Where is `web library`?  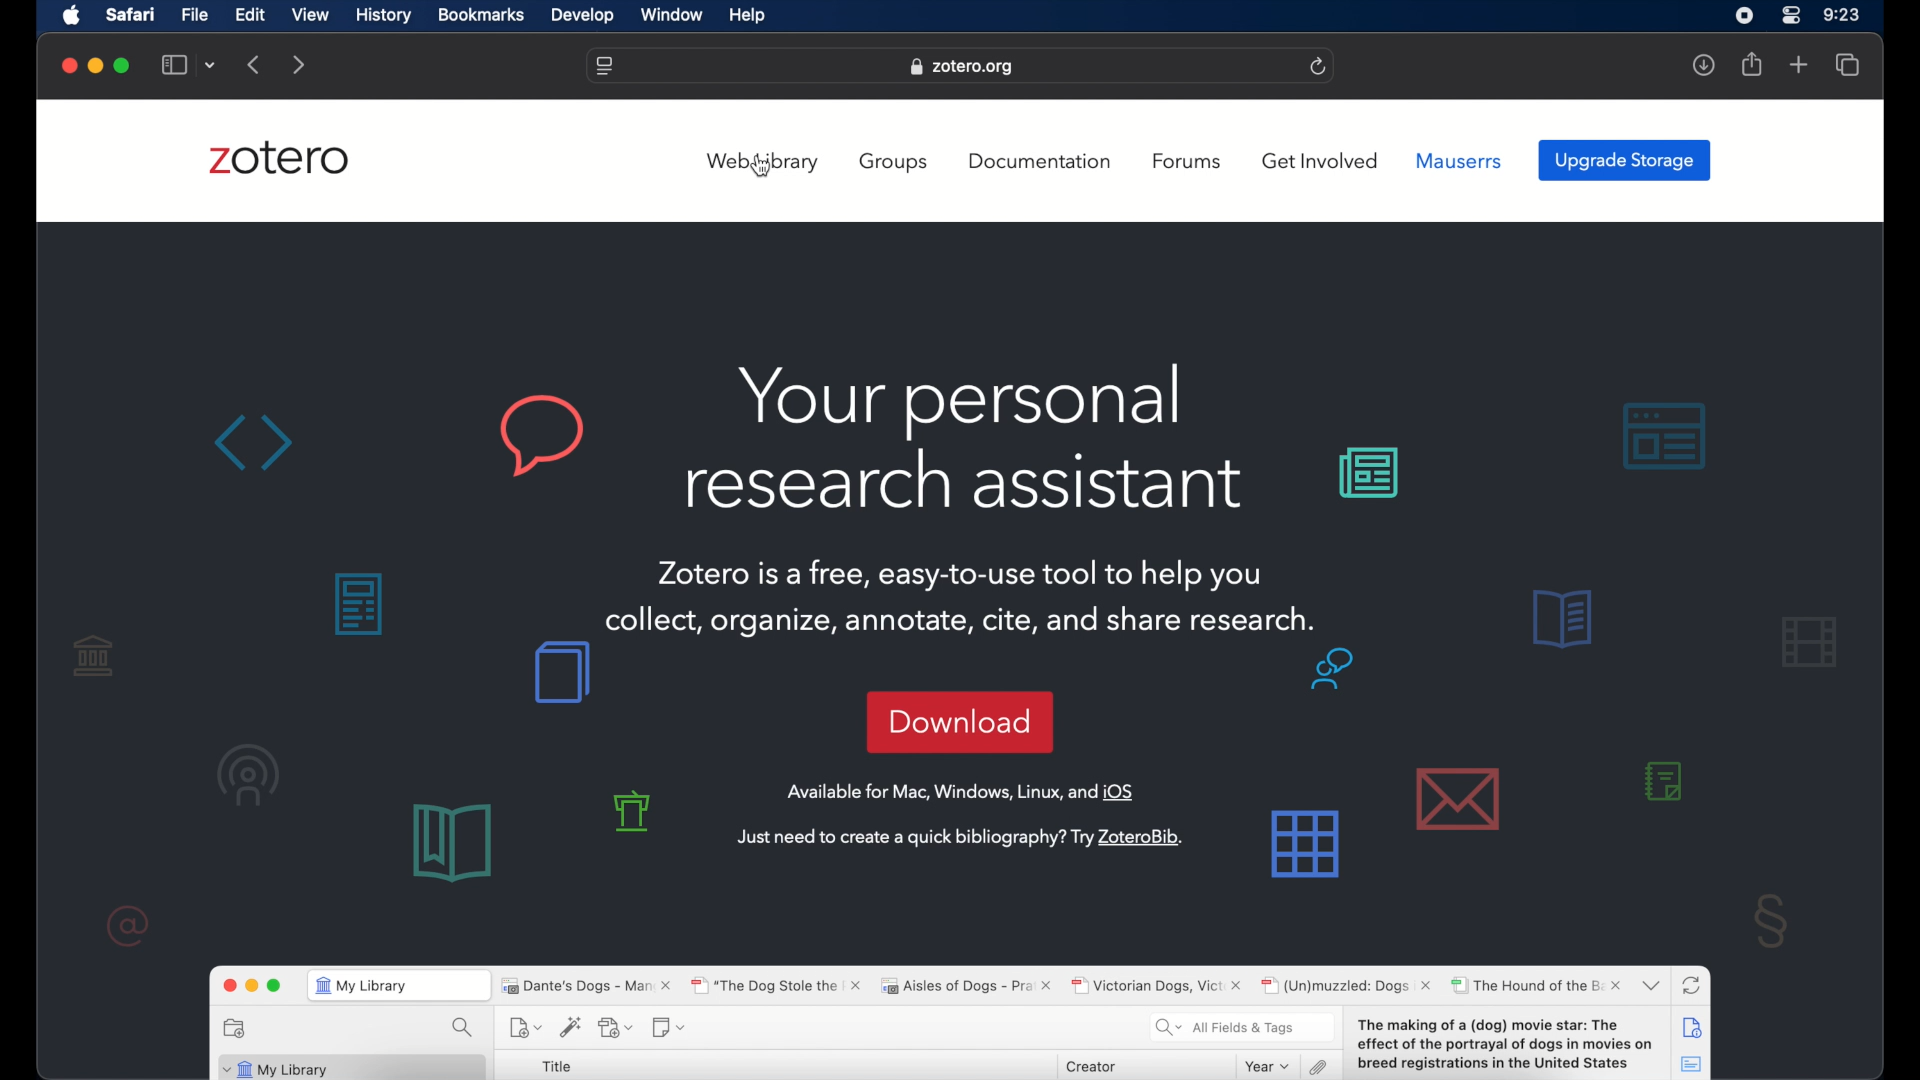
web library is located at coordinates (763, 162).